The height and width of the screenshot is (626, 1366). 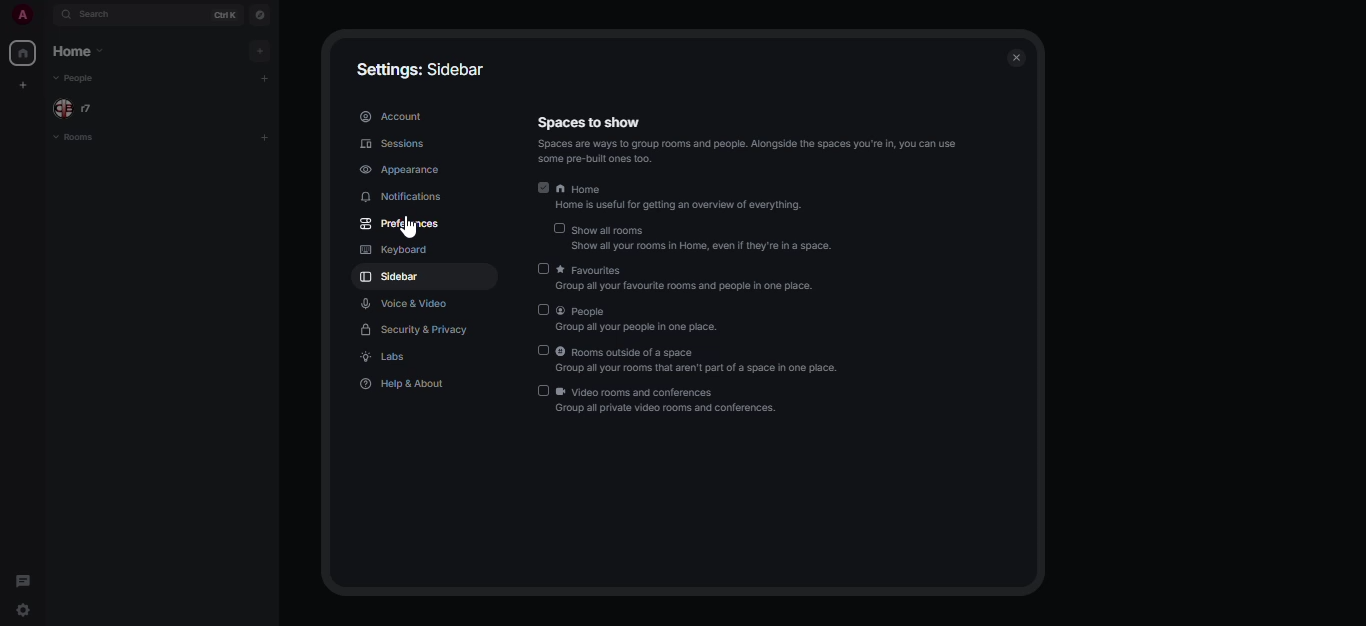 I want to click on rooms, so click(x=82, y=137).